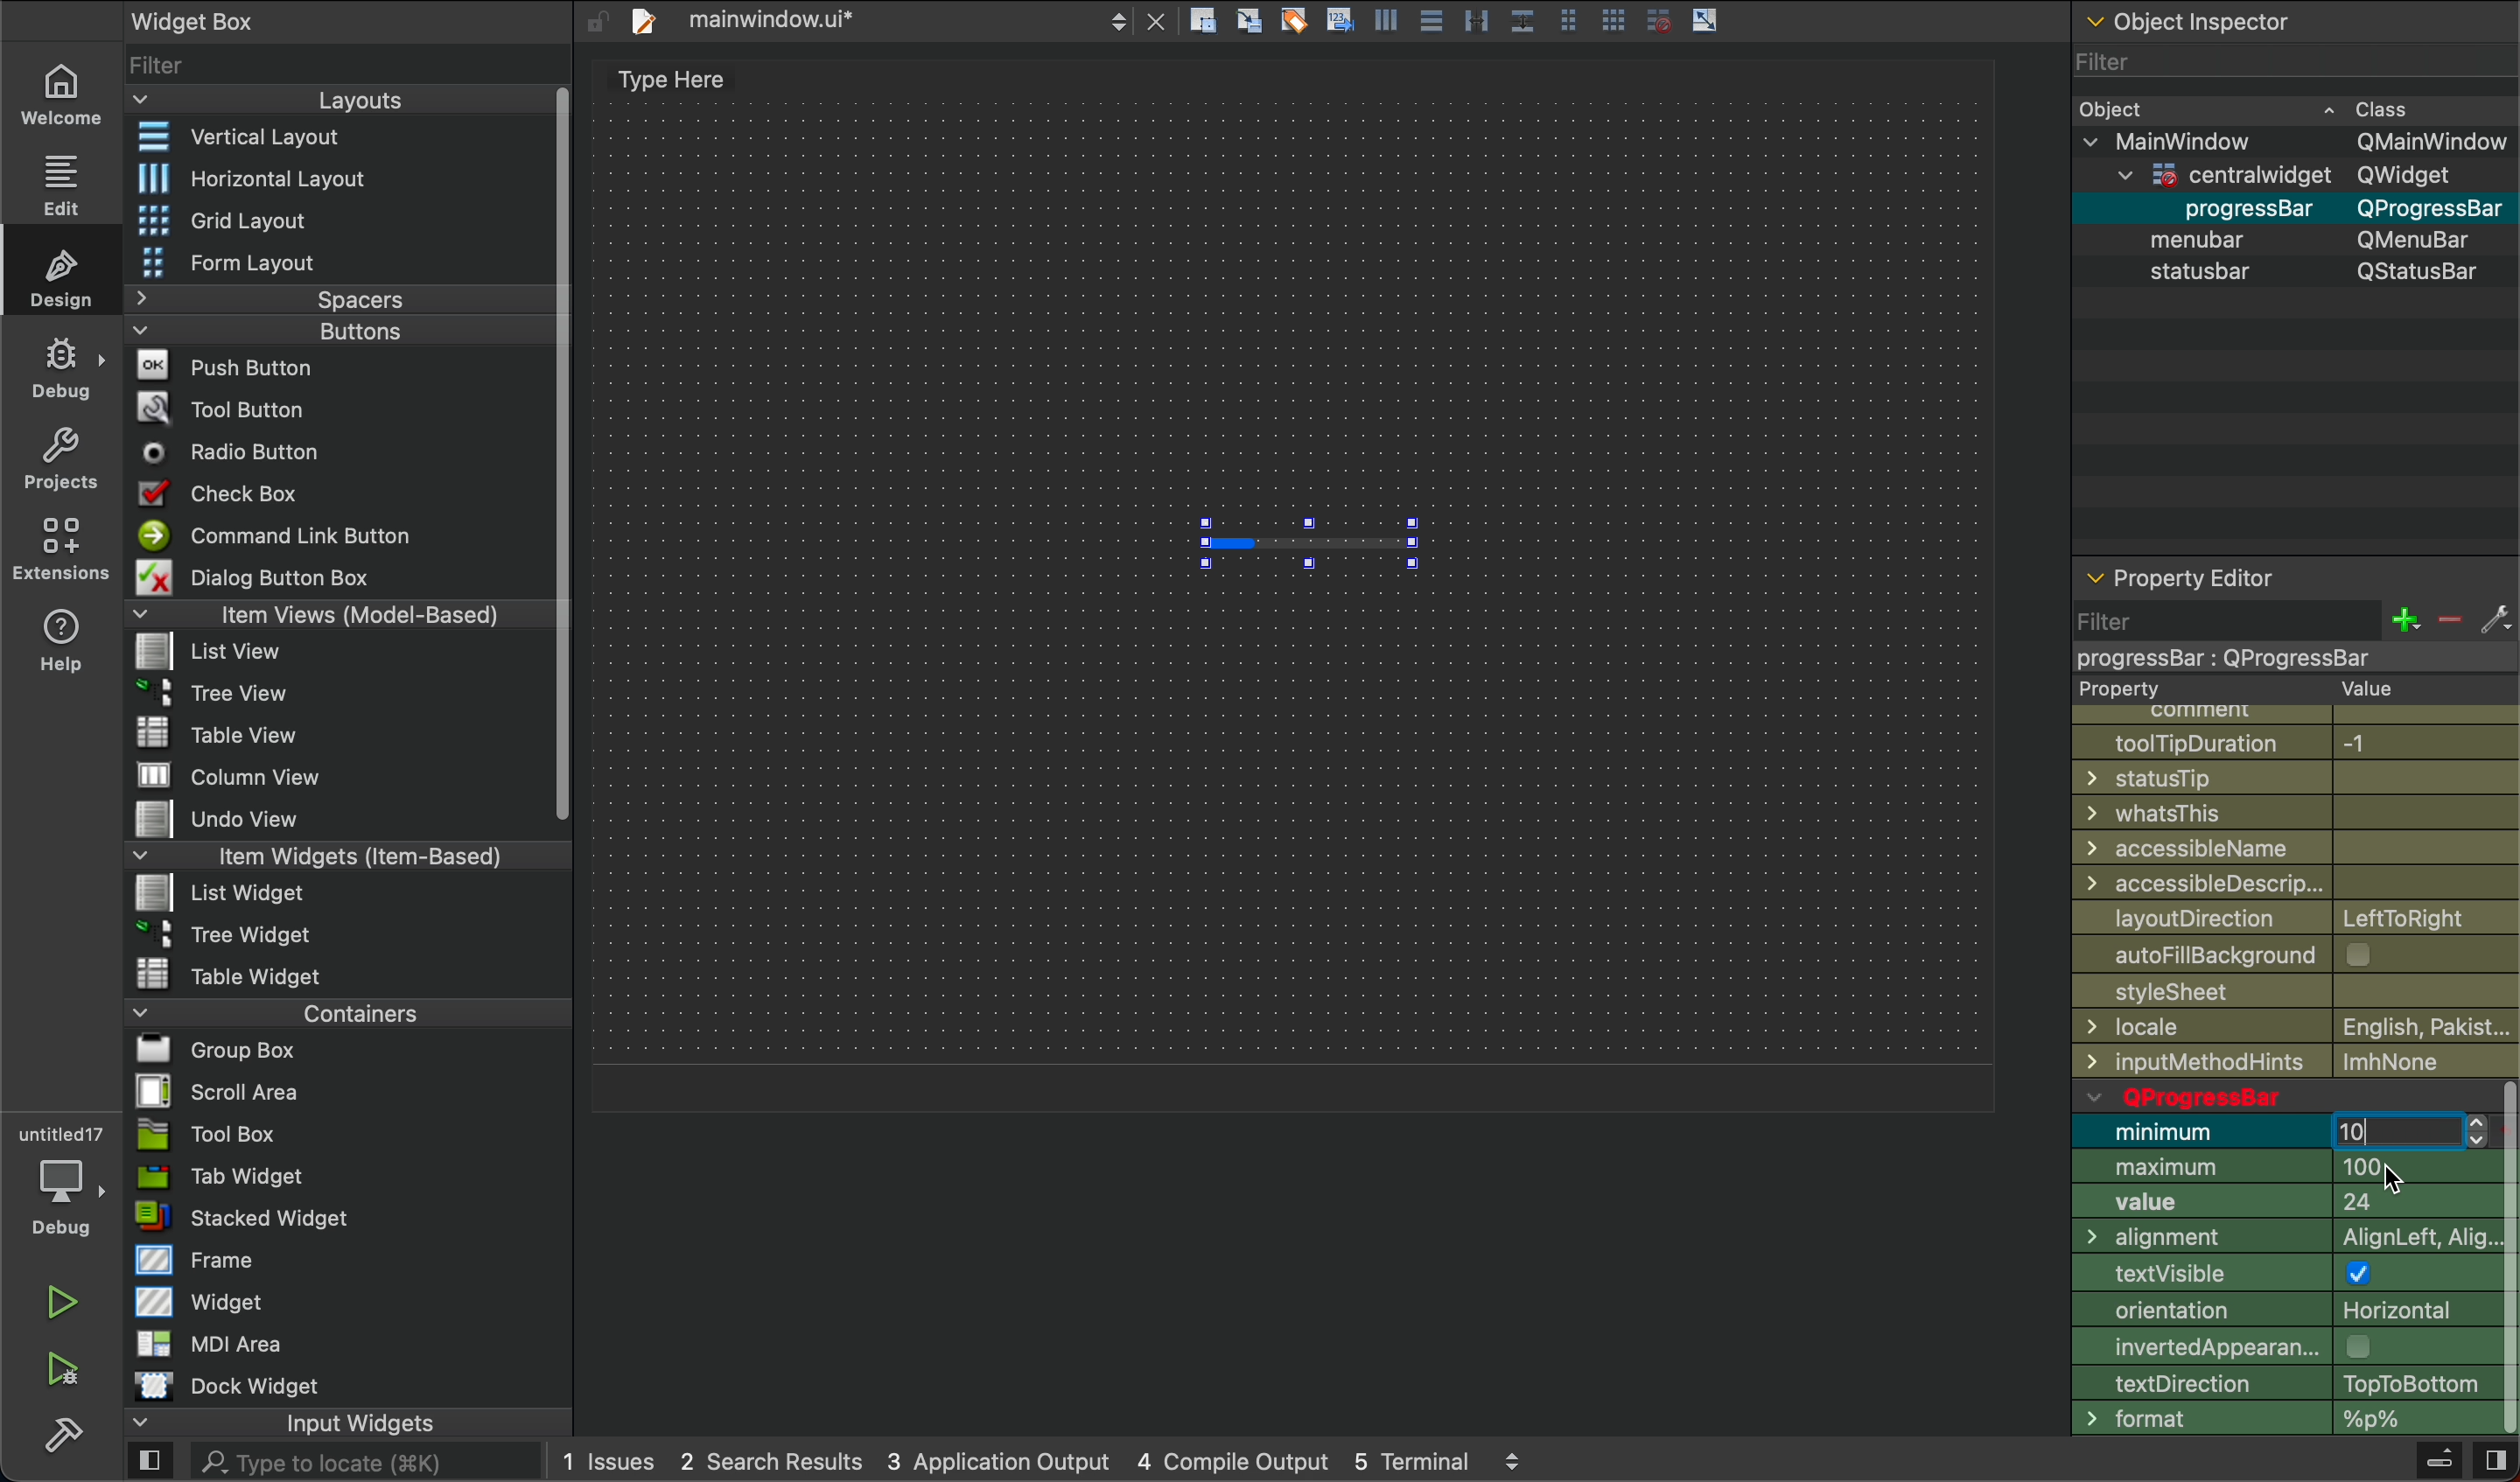  What do you see at coordinates (281, 1423) in the screenshot?
I see `Input Widget` at bounding box center [281, 1423].